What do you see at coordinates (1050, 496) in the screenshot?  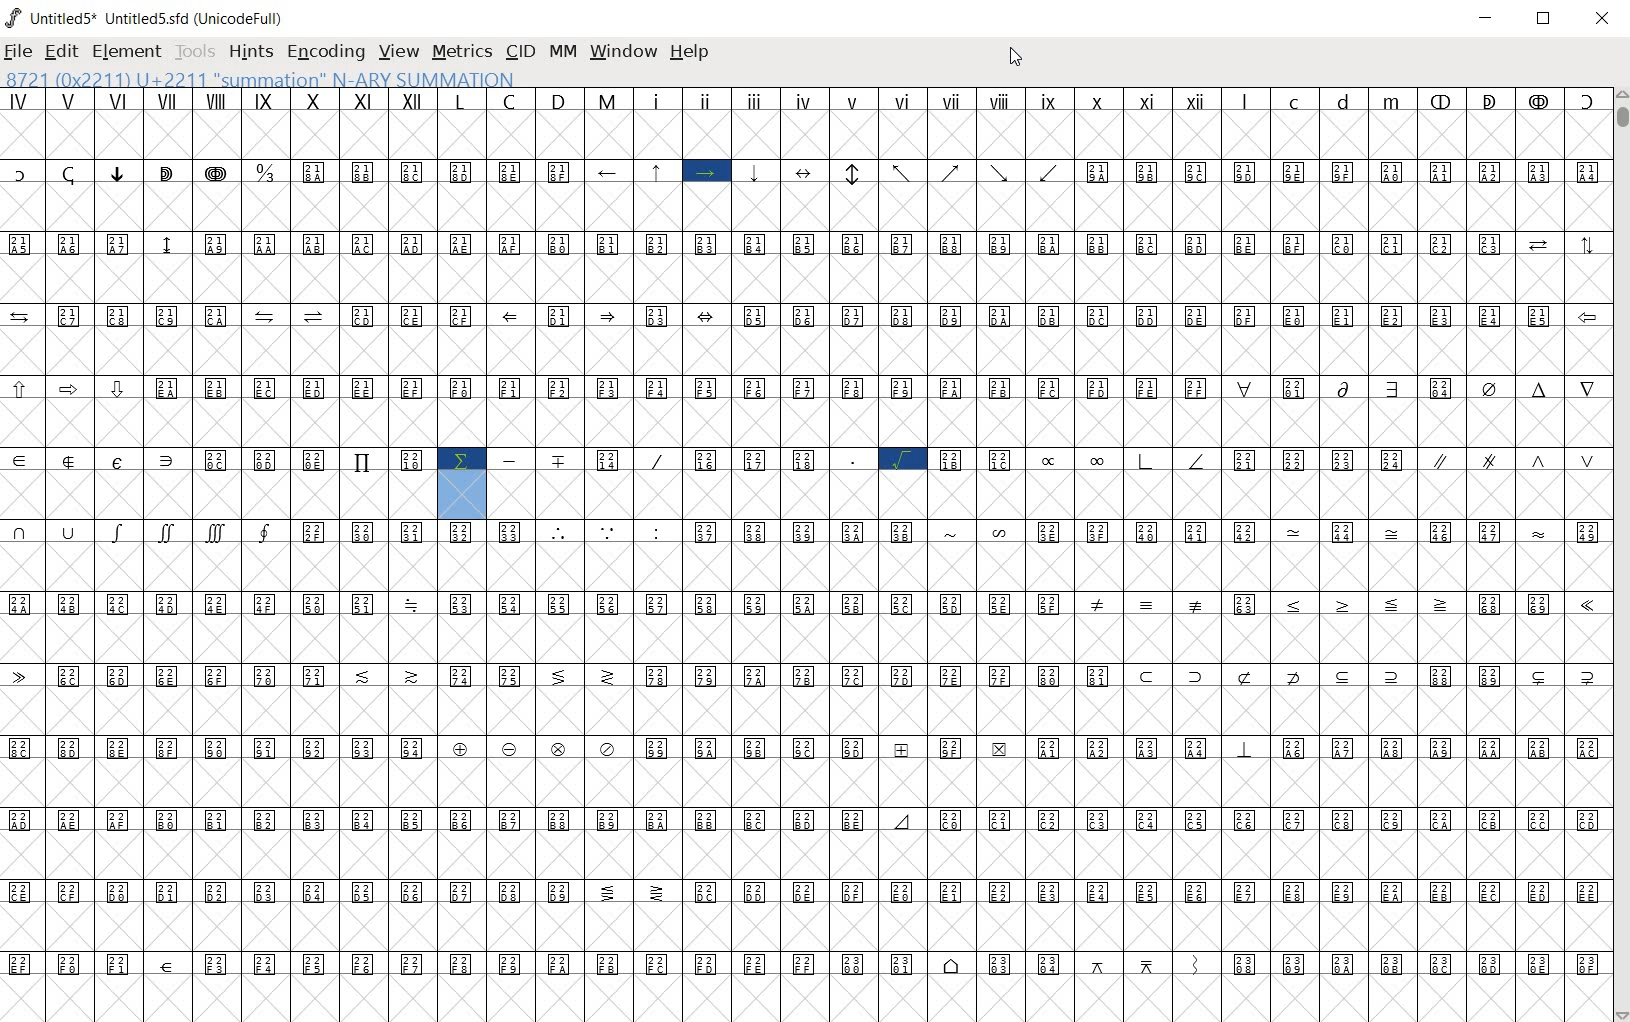 I see `empty cells` at bounding box center [1050, 496].